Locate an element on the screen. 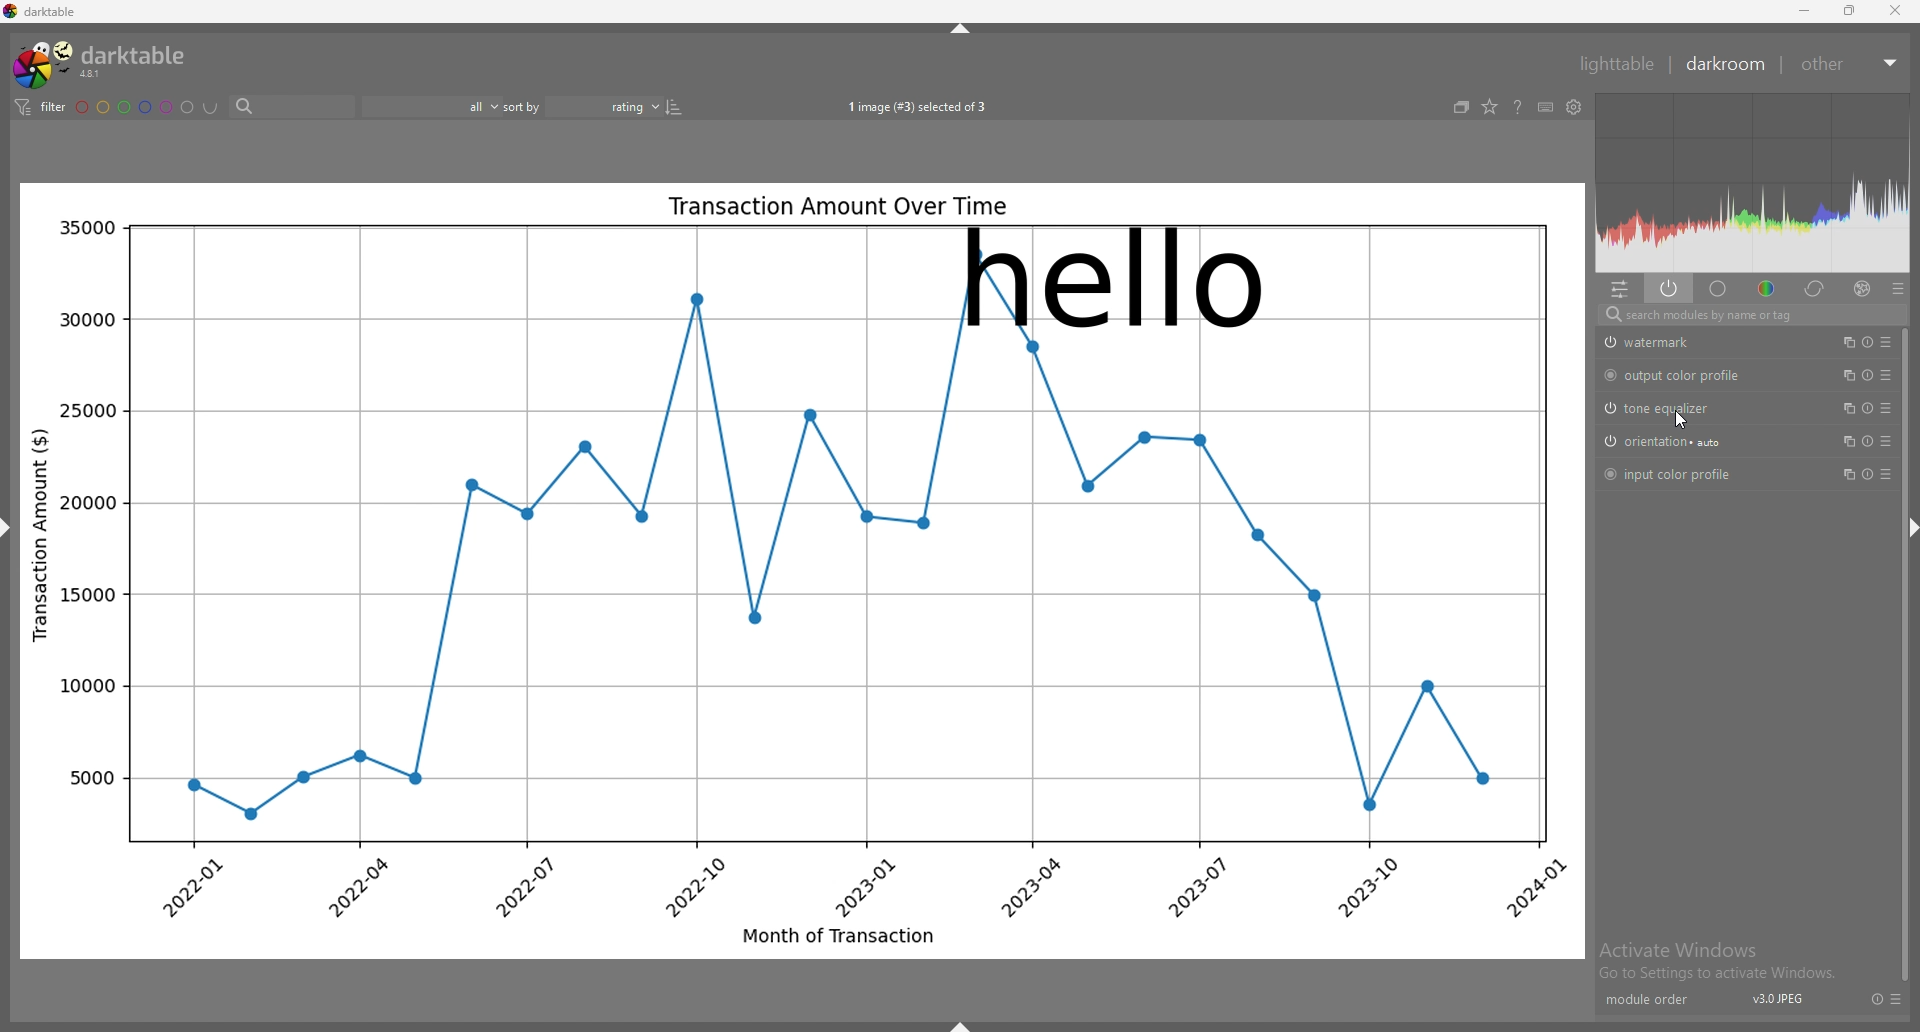 The width and height of the screenshot is (1920, 1032). show only active modules is located at coordinates (1670, 290).